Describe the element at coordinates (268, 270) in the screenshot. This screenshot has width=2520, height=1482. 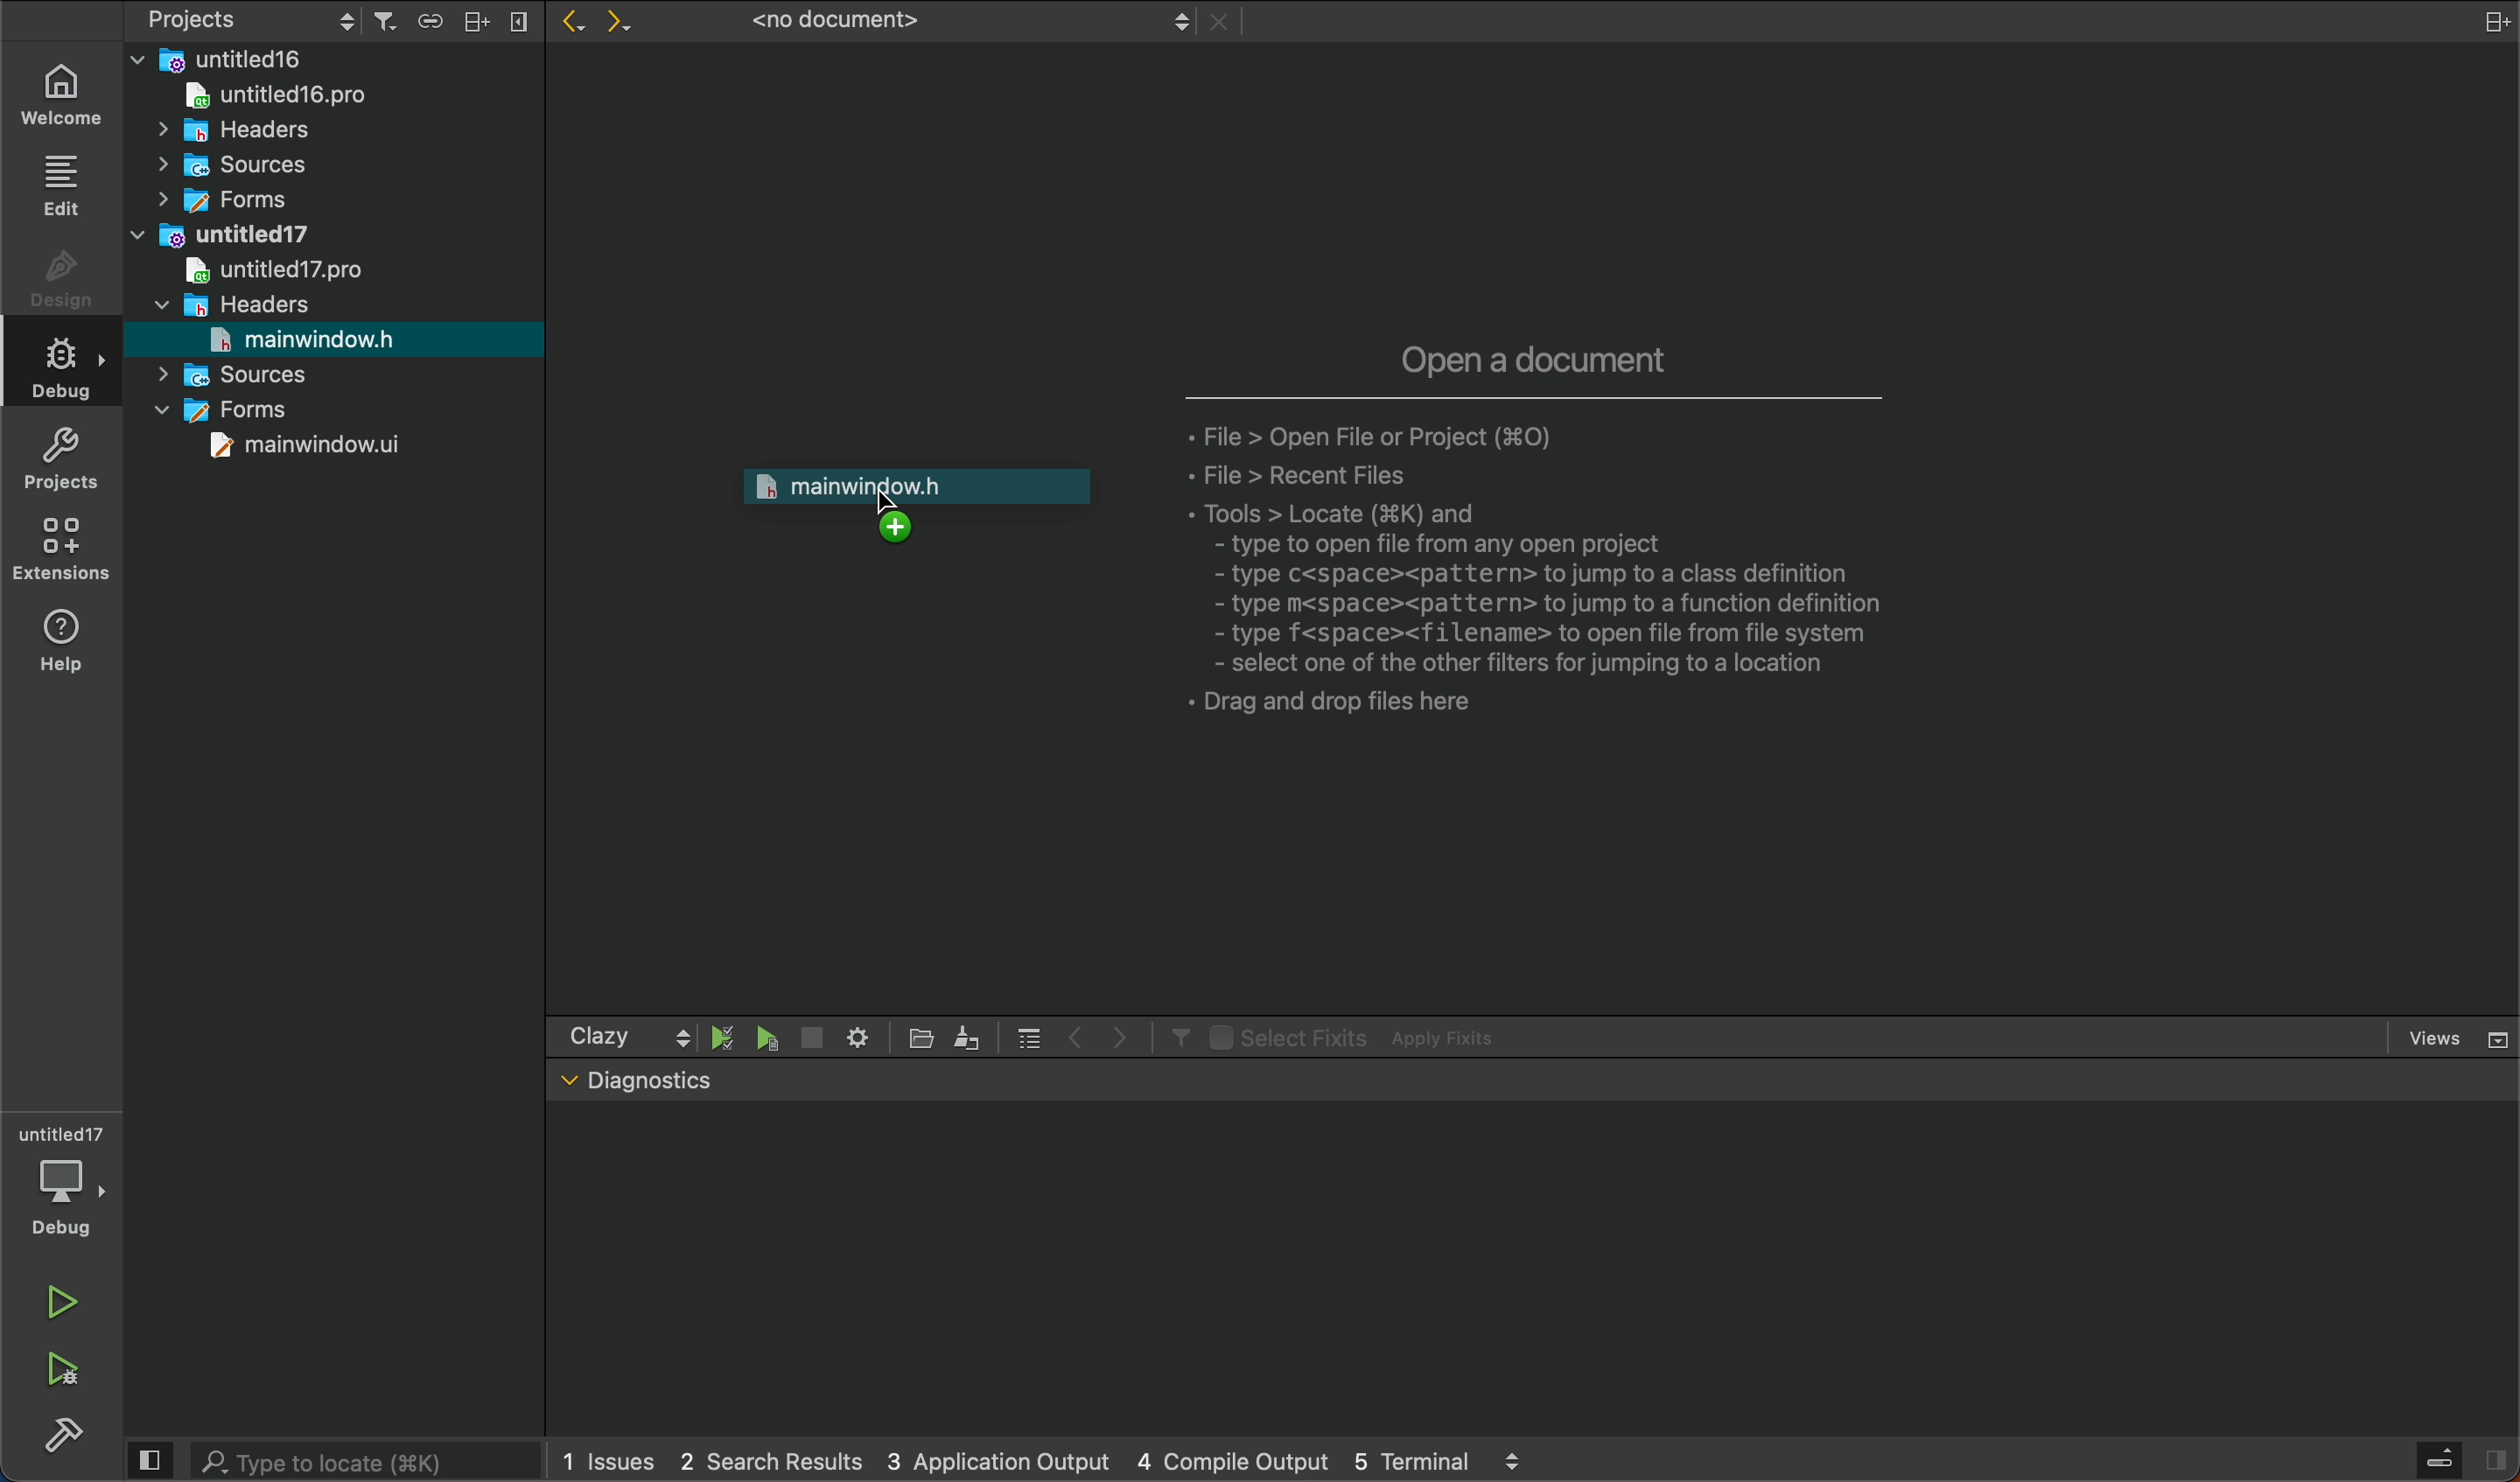
I see `untitled17.pro` at that location.